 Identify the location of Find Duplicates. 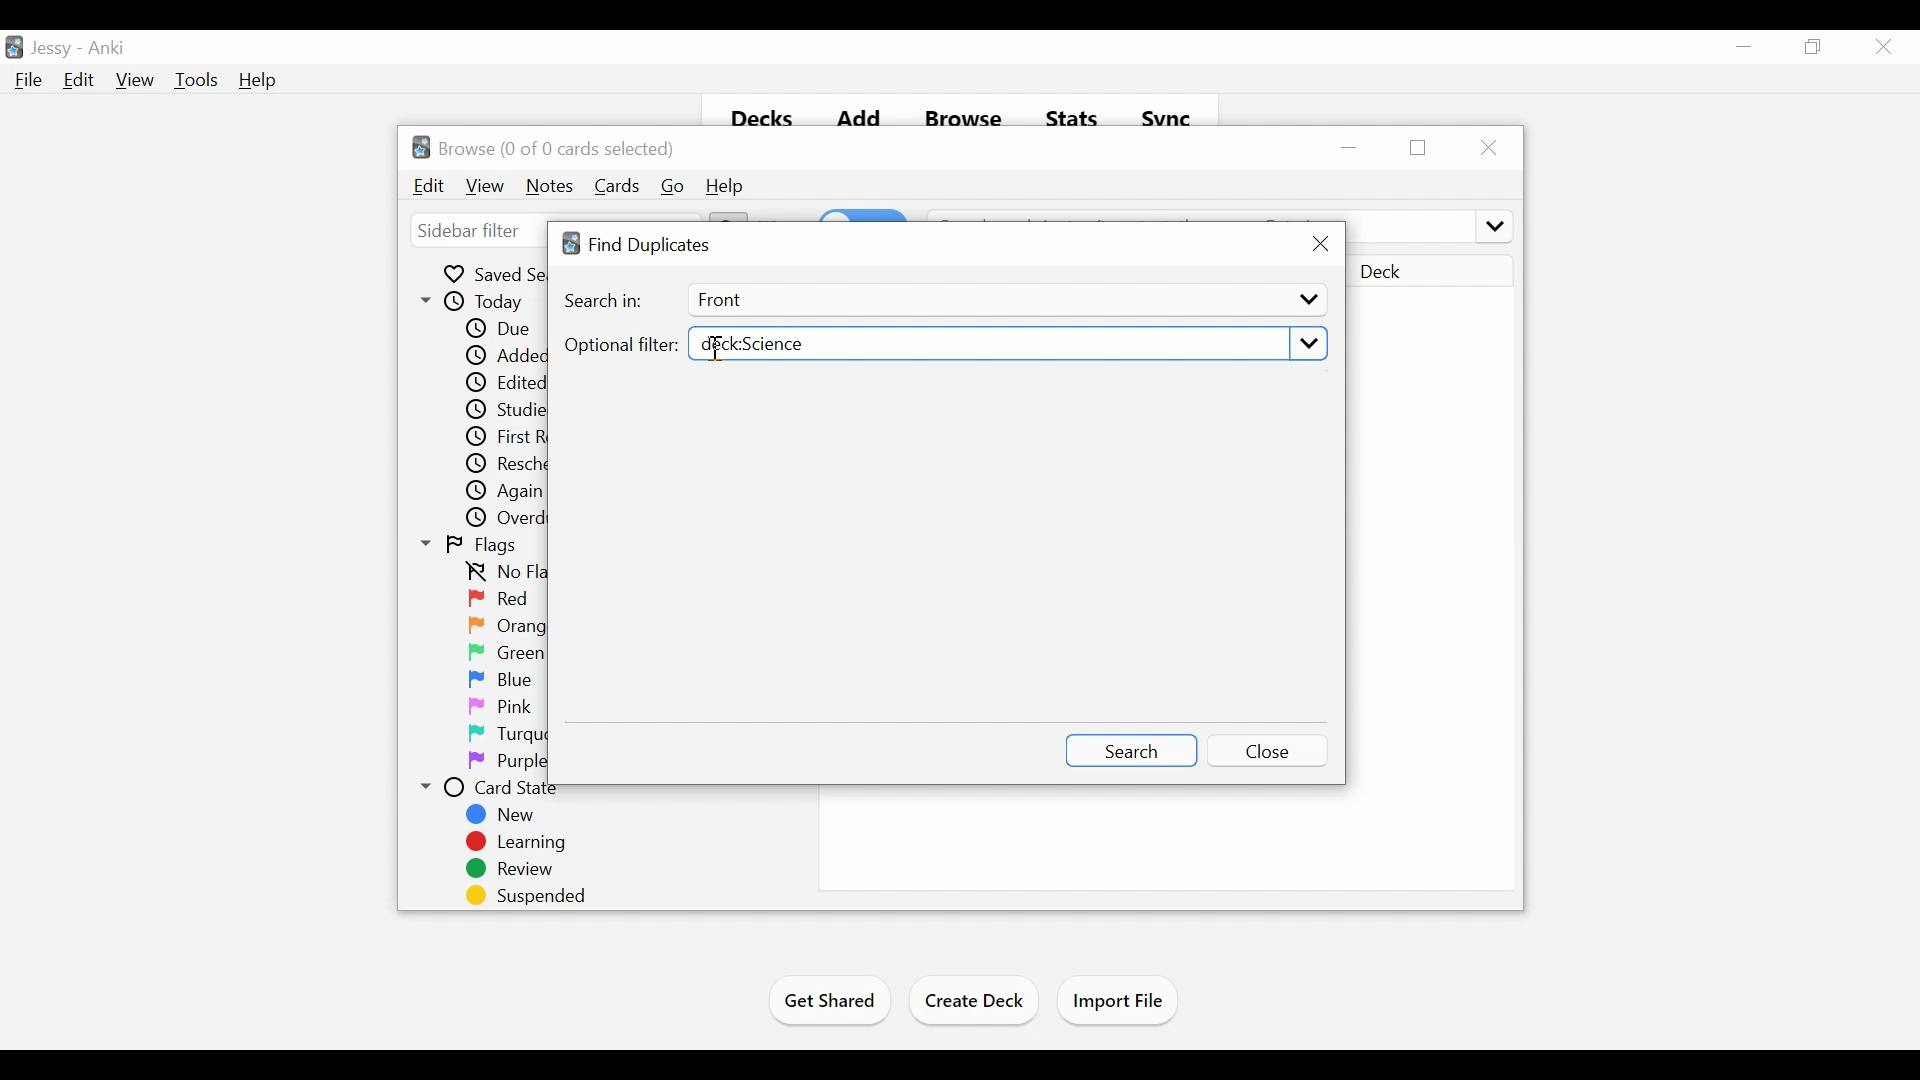
(640, 245).